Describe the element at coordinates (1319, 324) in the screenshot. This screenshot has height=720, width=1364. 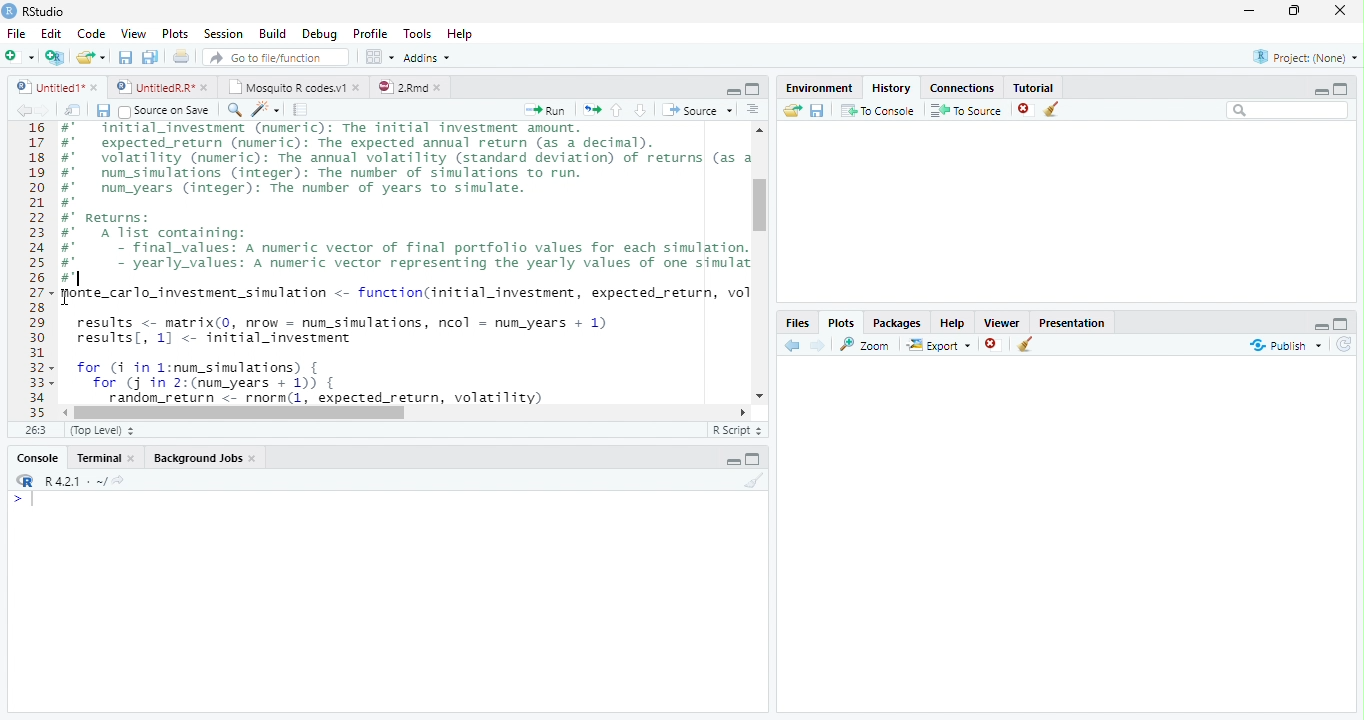
I see `Hide` at that location.